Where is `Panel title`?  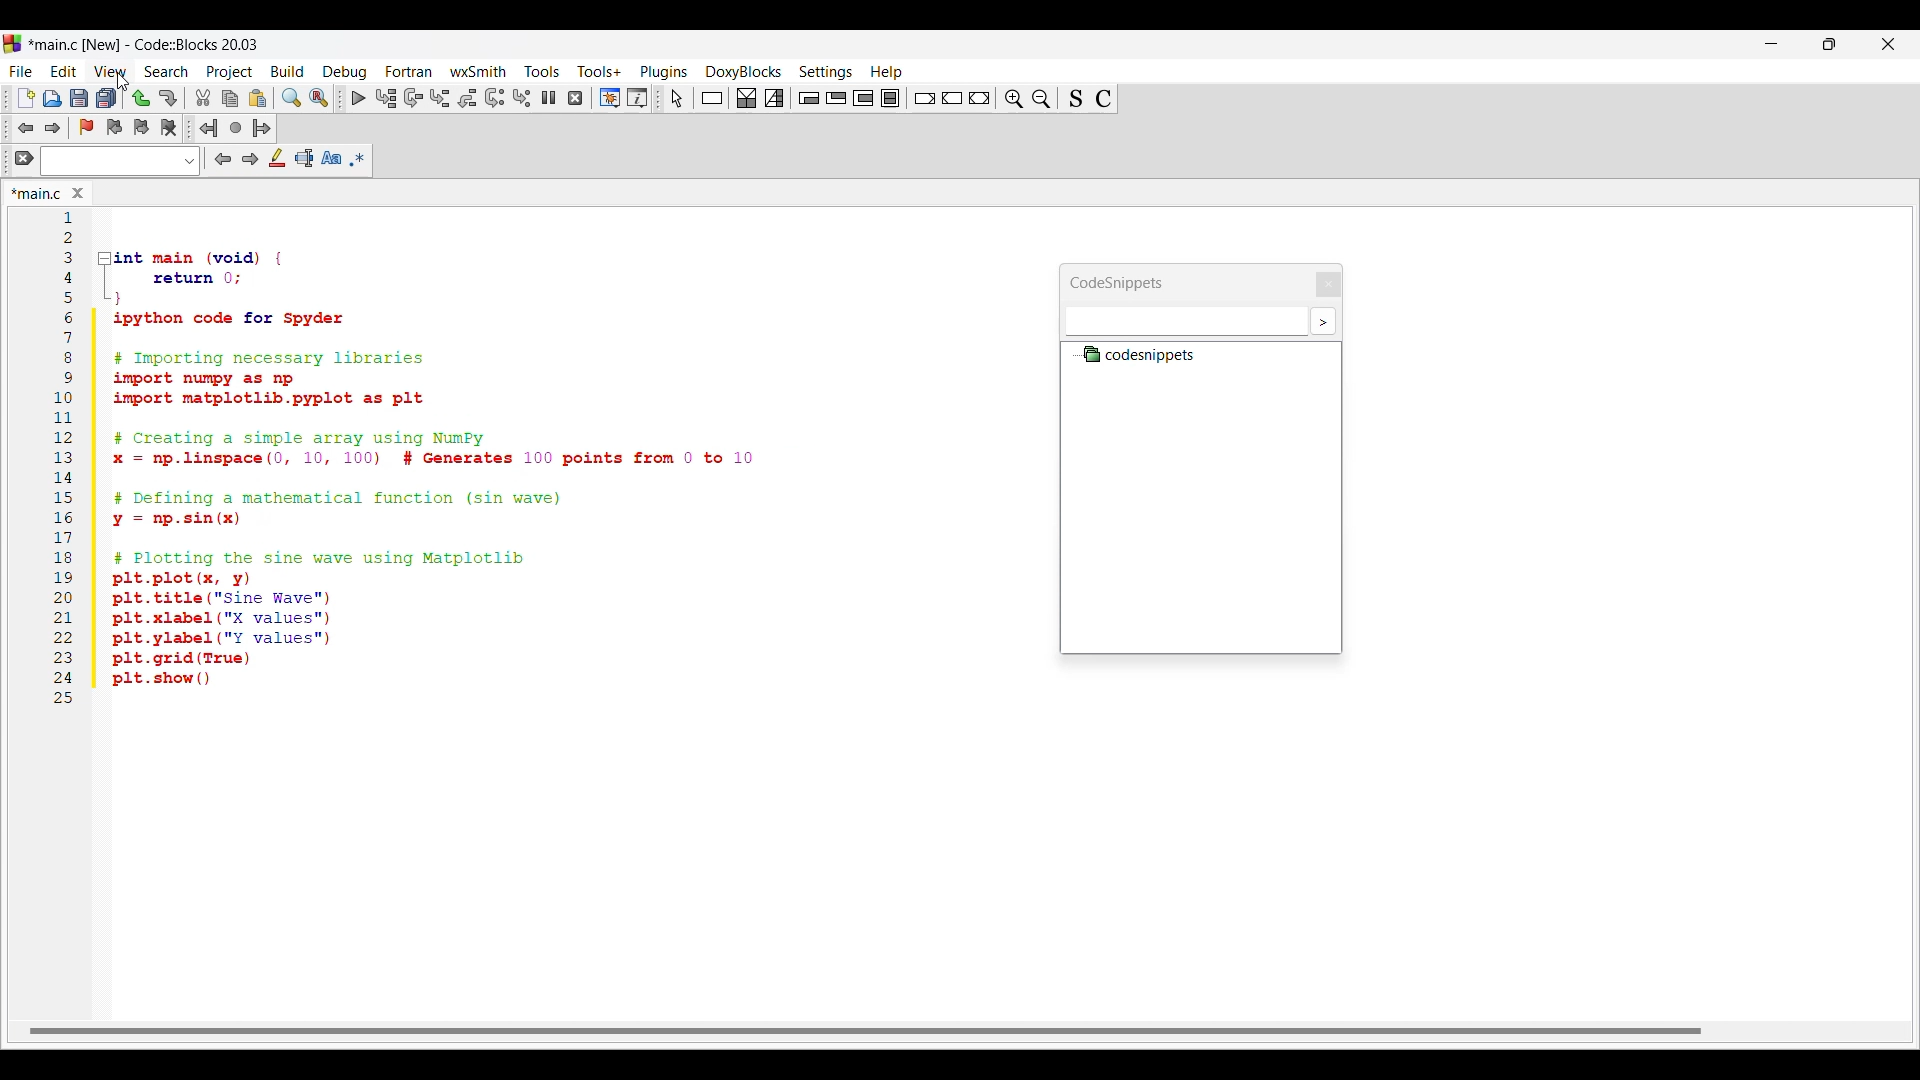
Panel title is located at coordinates (1124, 278).